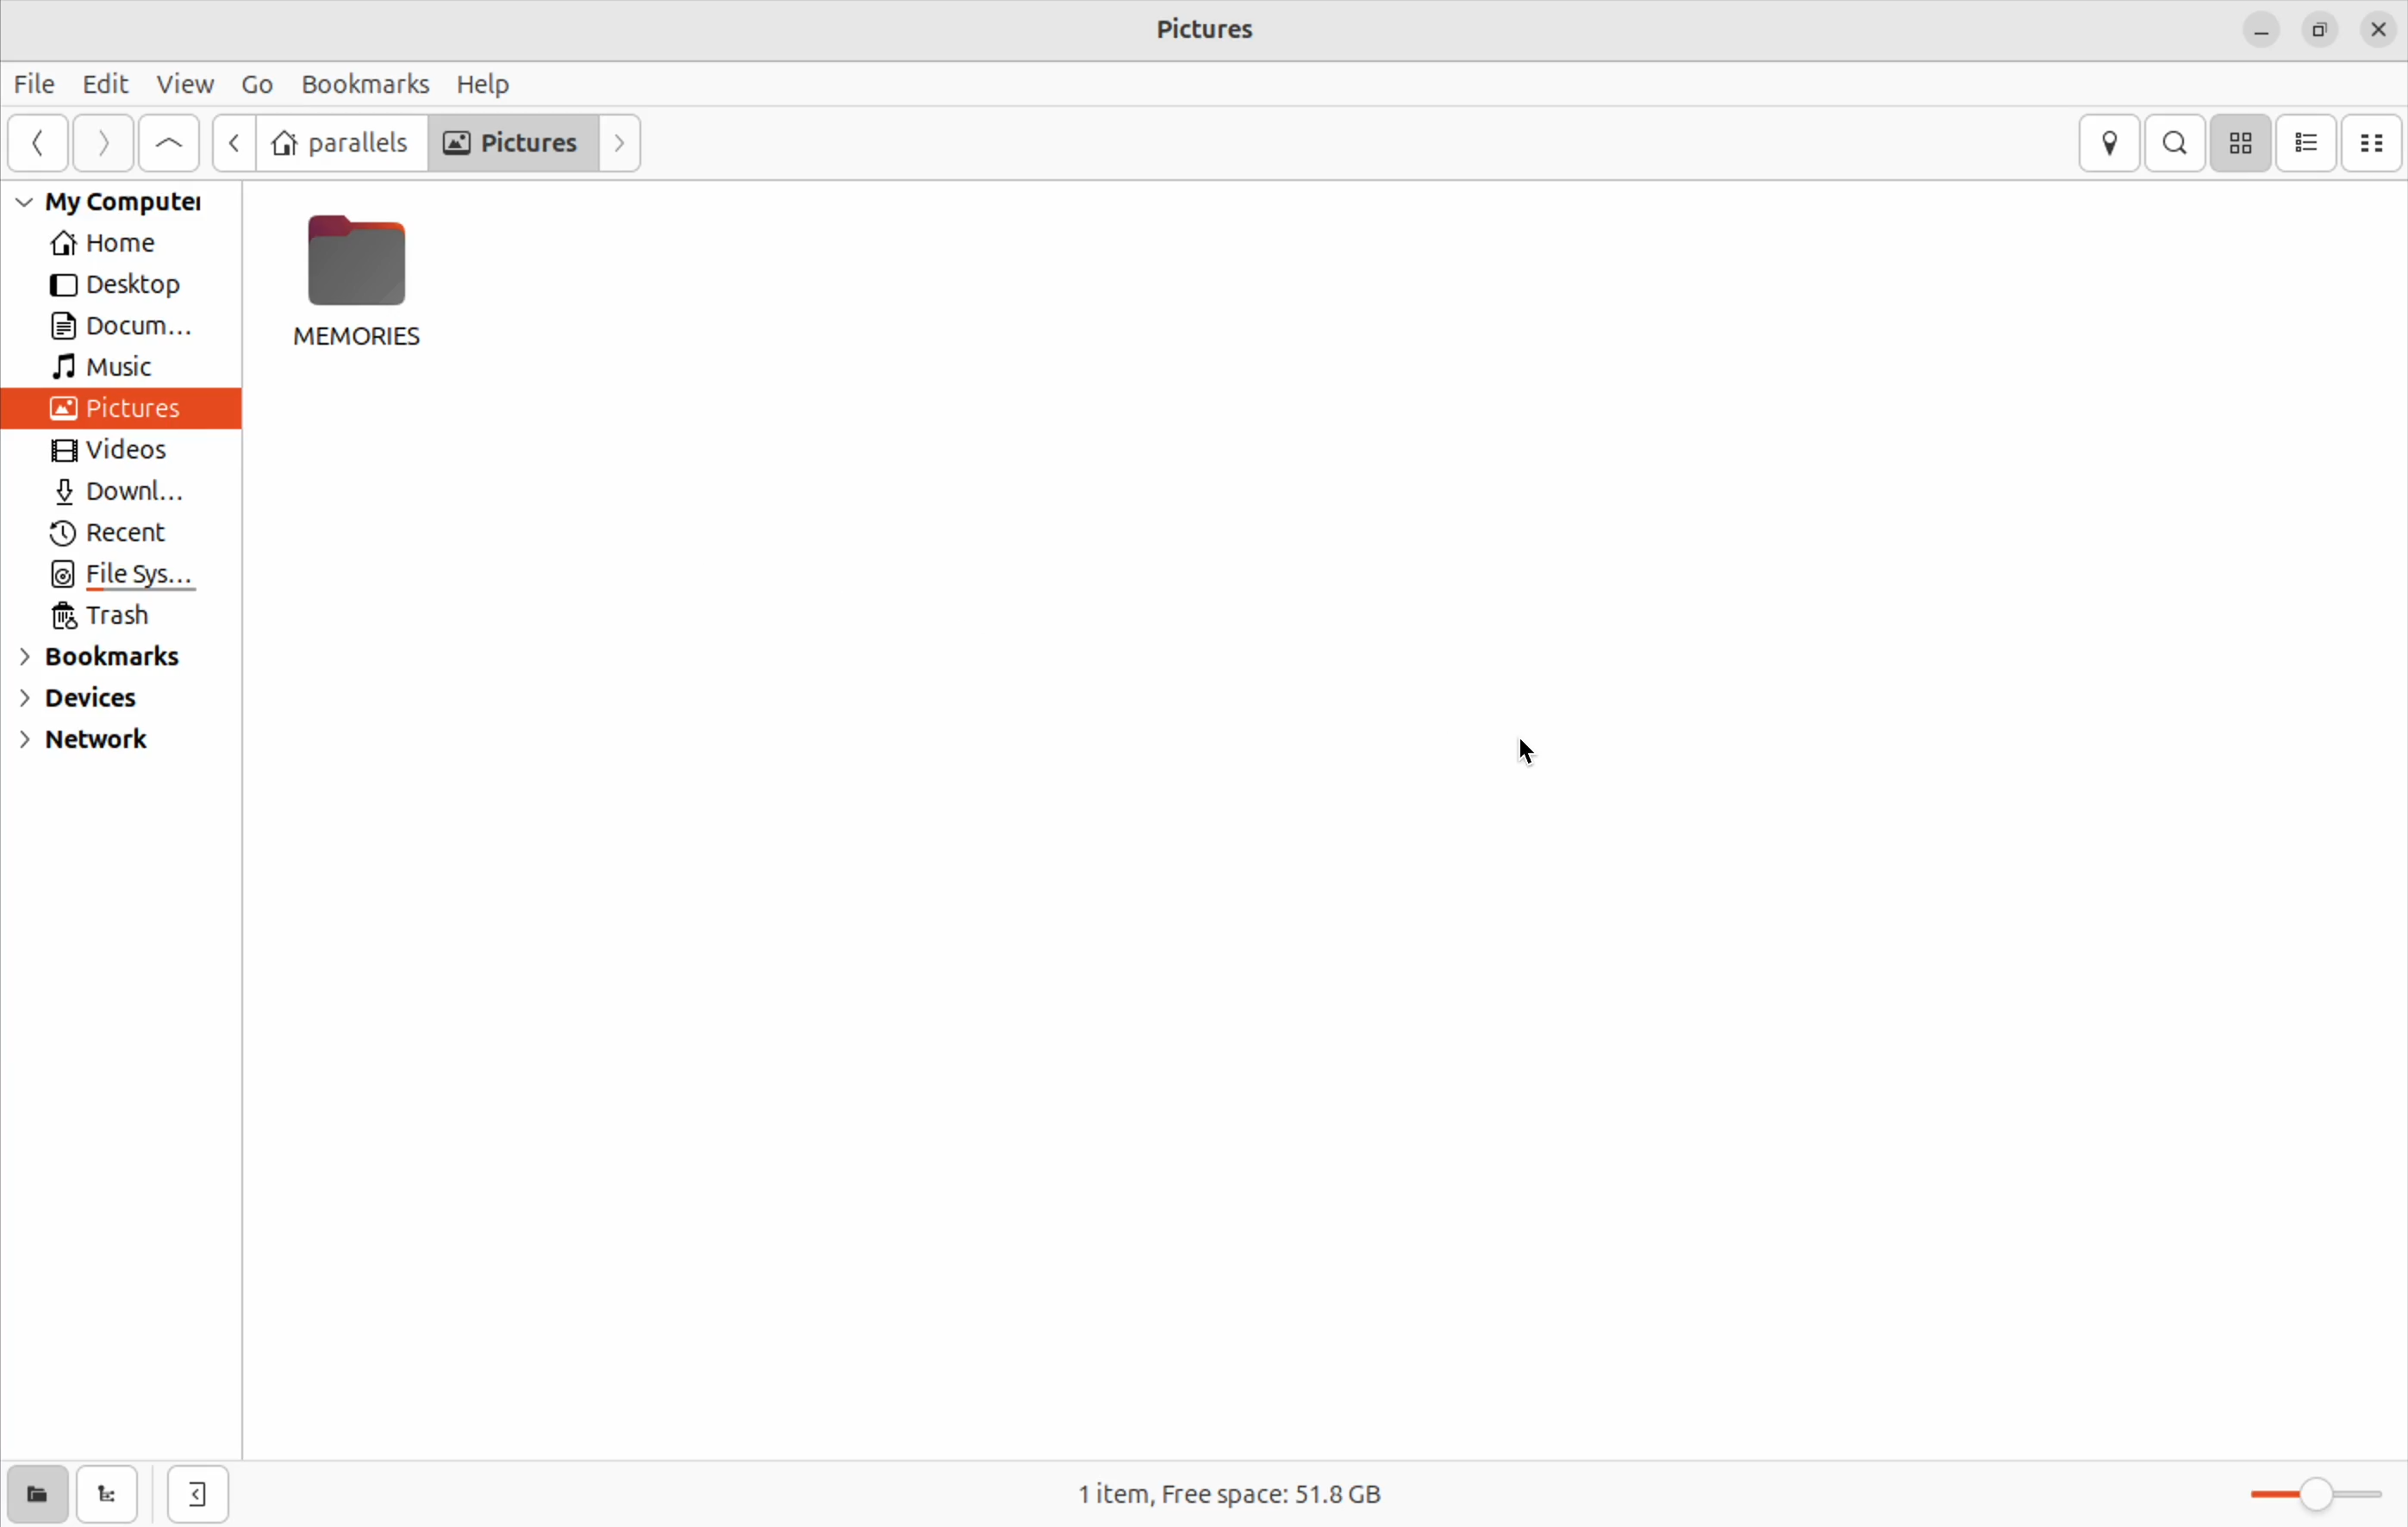 This screenshot has height=1527, width=2408. What do you see at coordinates (121, 577) in the screenshot?
I see `File Sys...` at bounding box center [121, 577].